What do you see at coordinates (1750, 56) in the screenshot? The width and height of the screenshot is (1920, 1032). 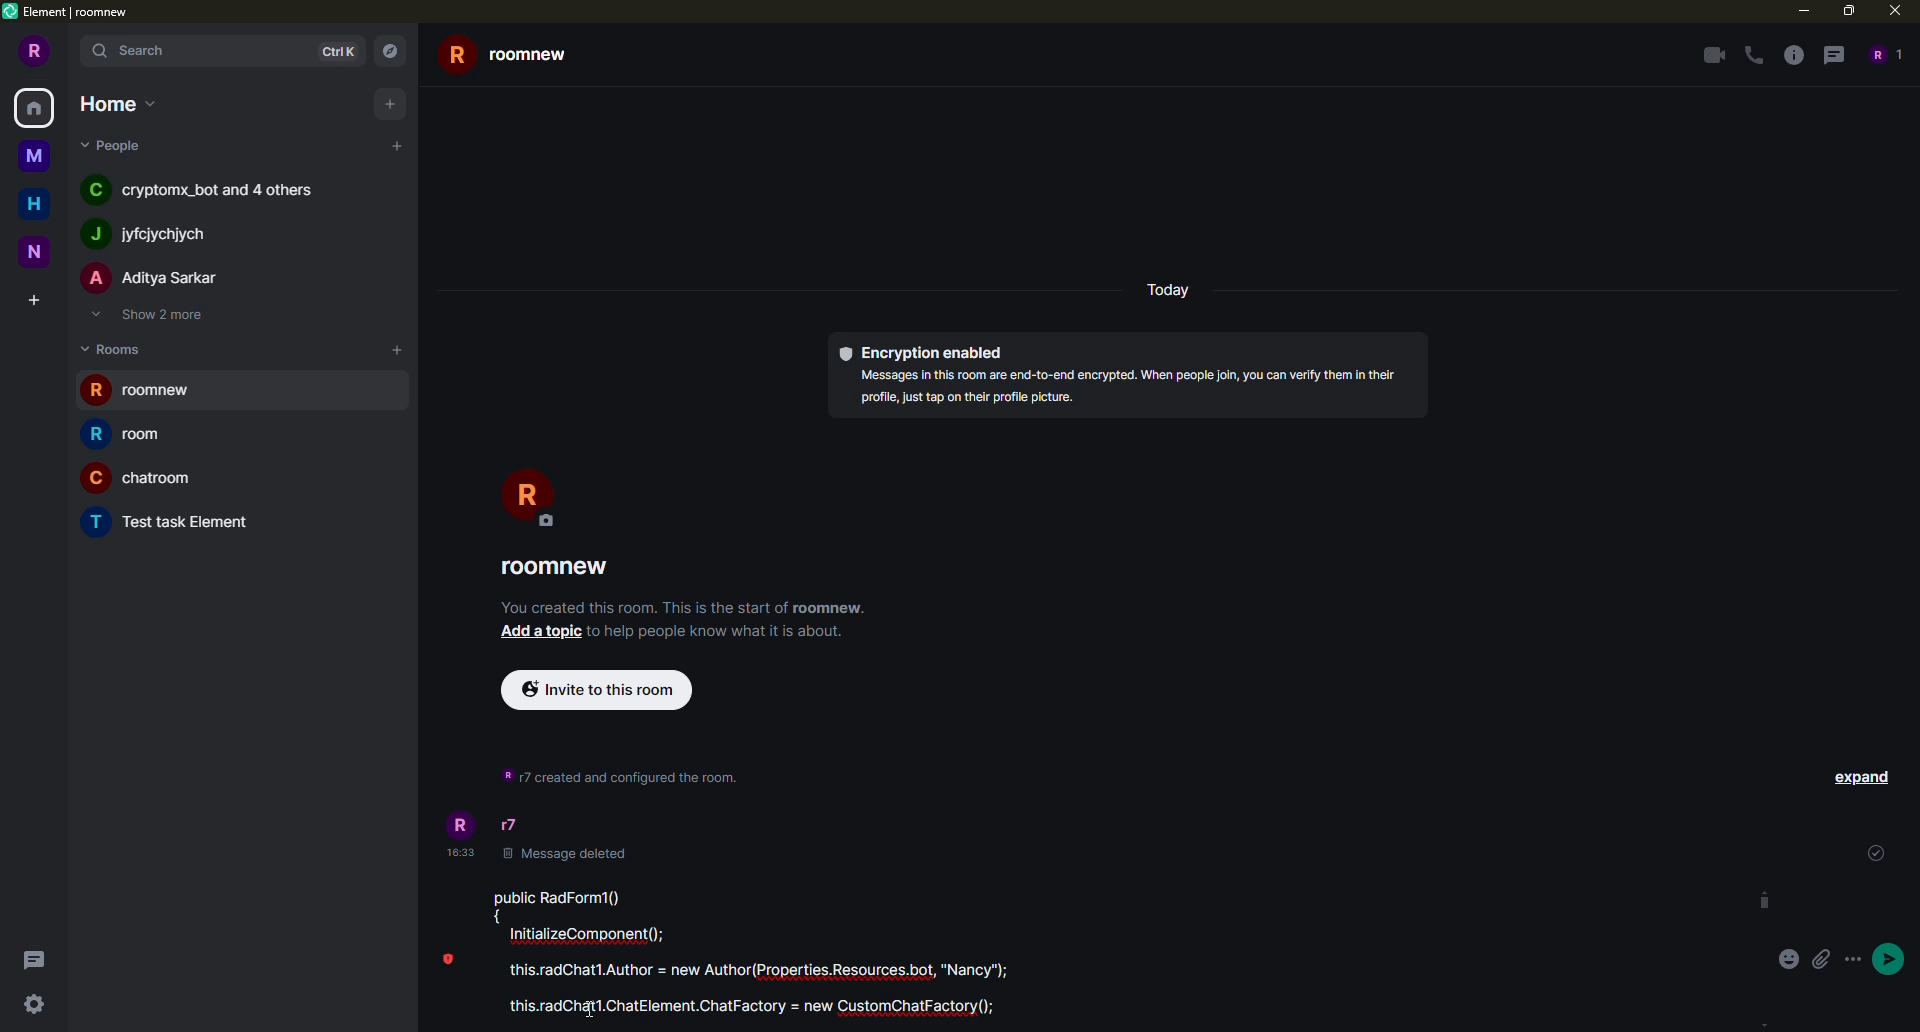 I see `voice call` at bounding box center [1750, 56].